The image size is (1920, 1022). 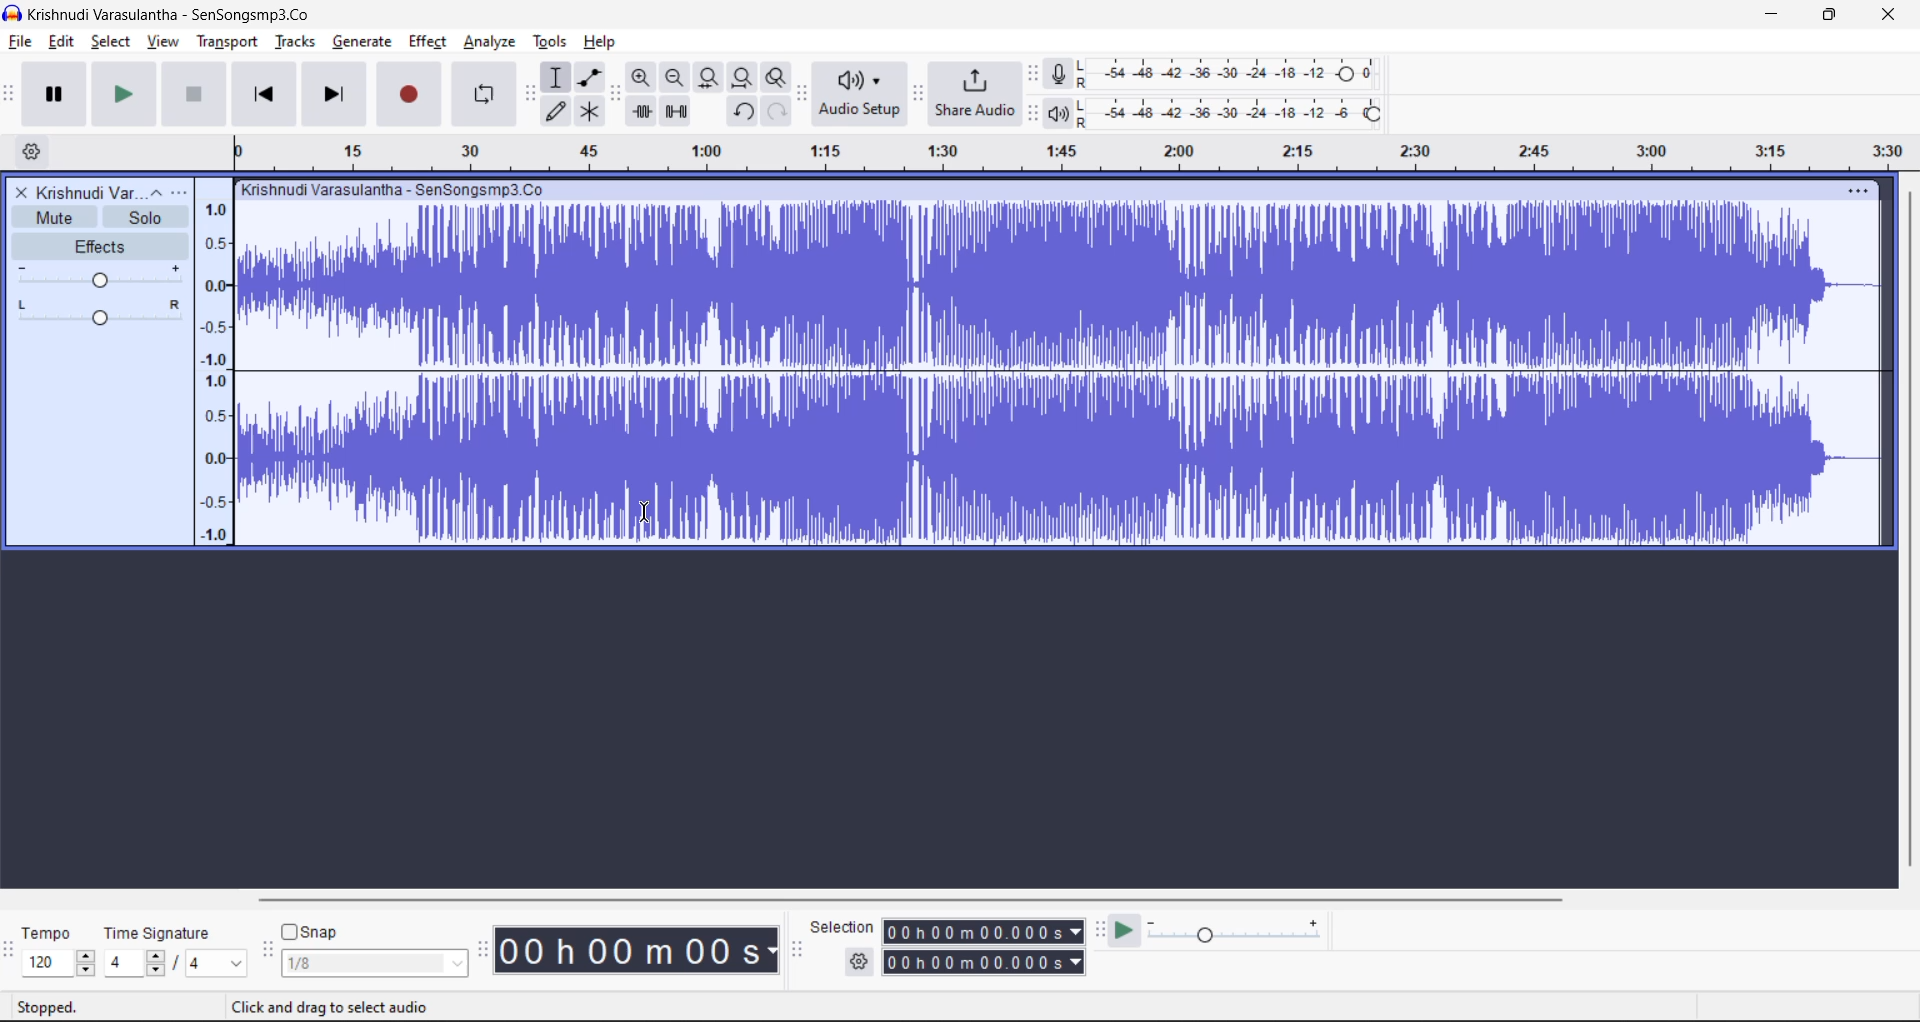 What do you see at coordinates (143, 217) in the screenshot?
I see `solo` at bounding box center [143, 217].